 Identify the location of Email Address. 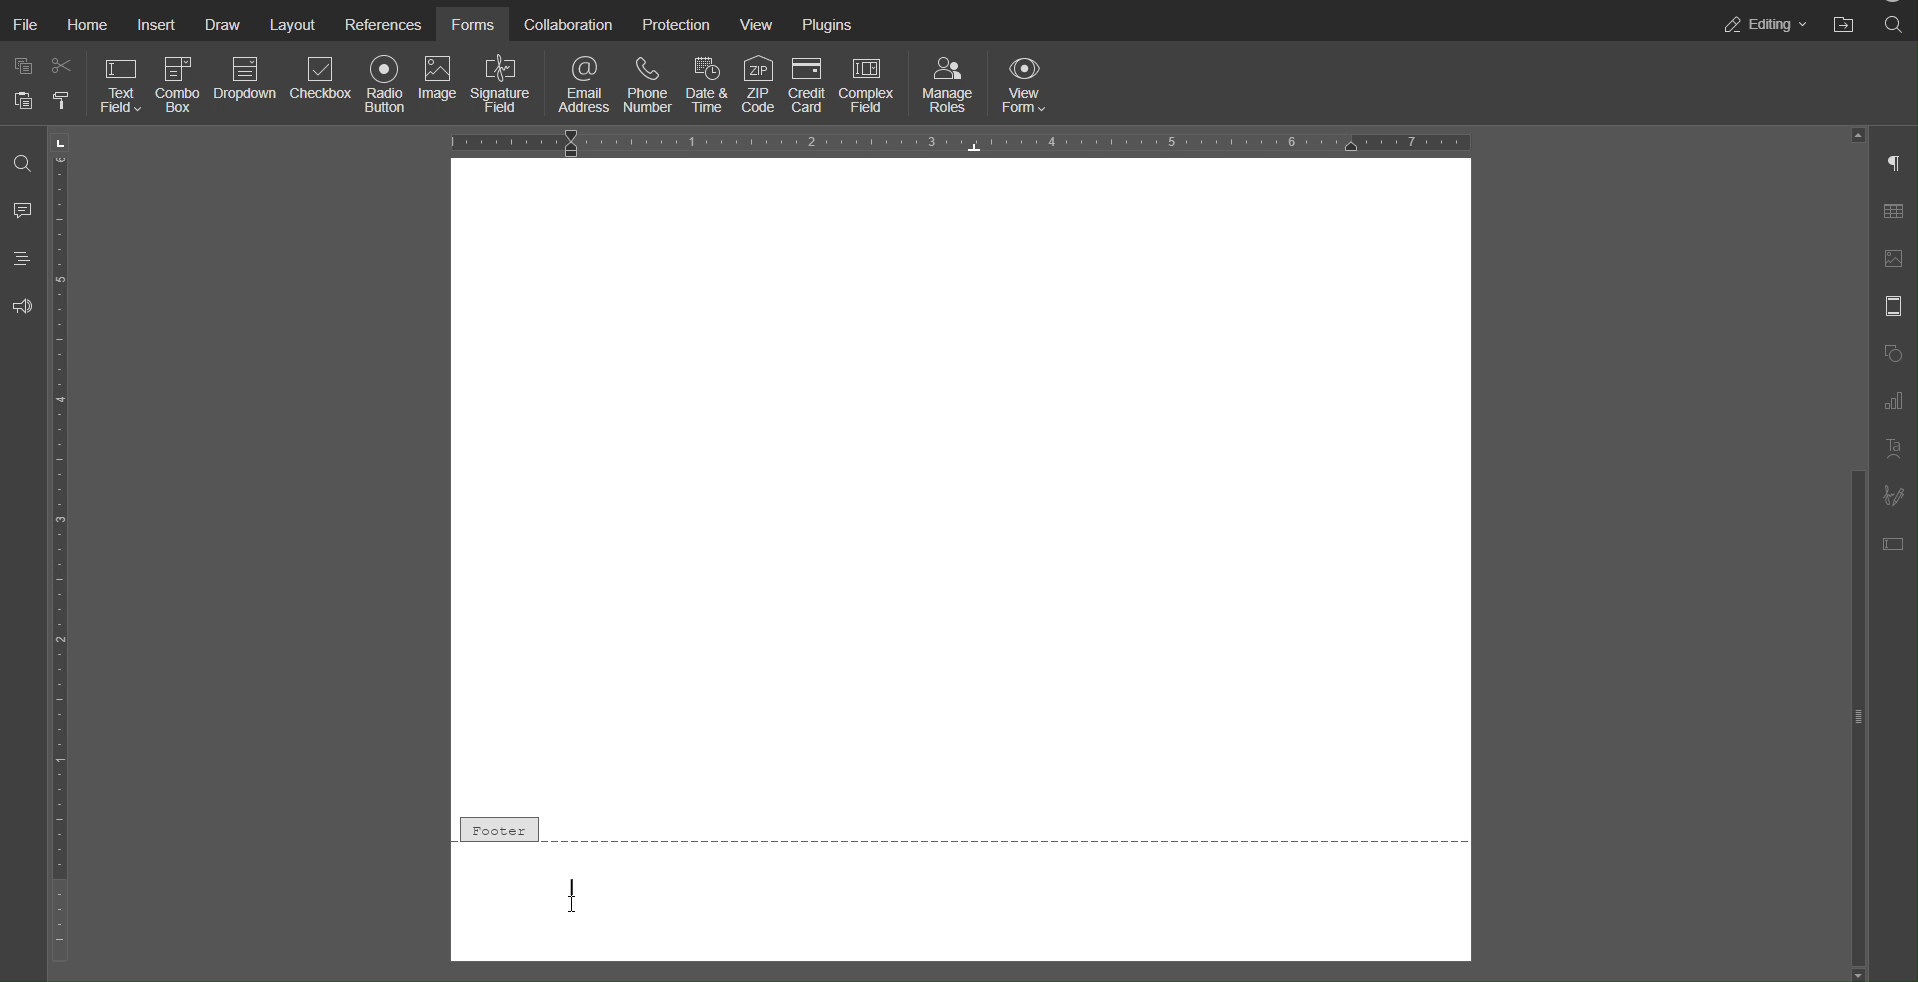
(585, 83).